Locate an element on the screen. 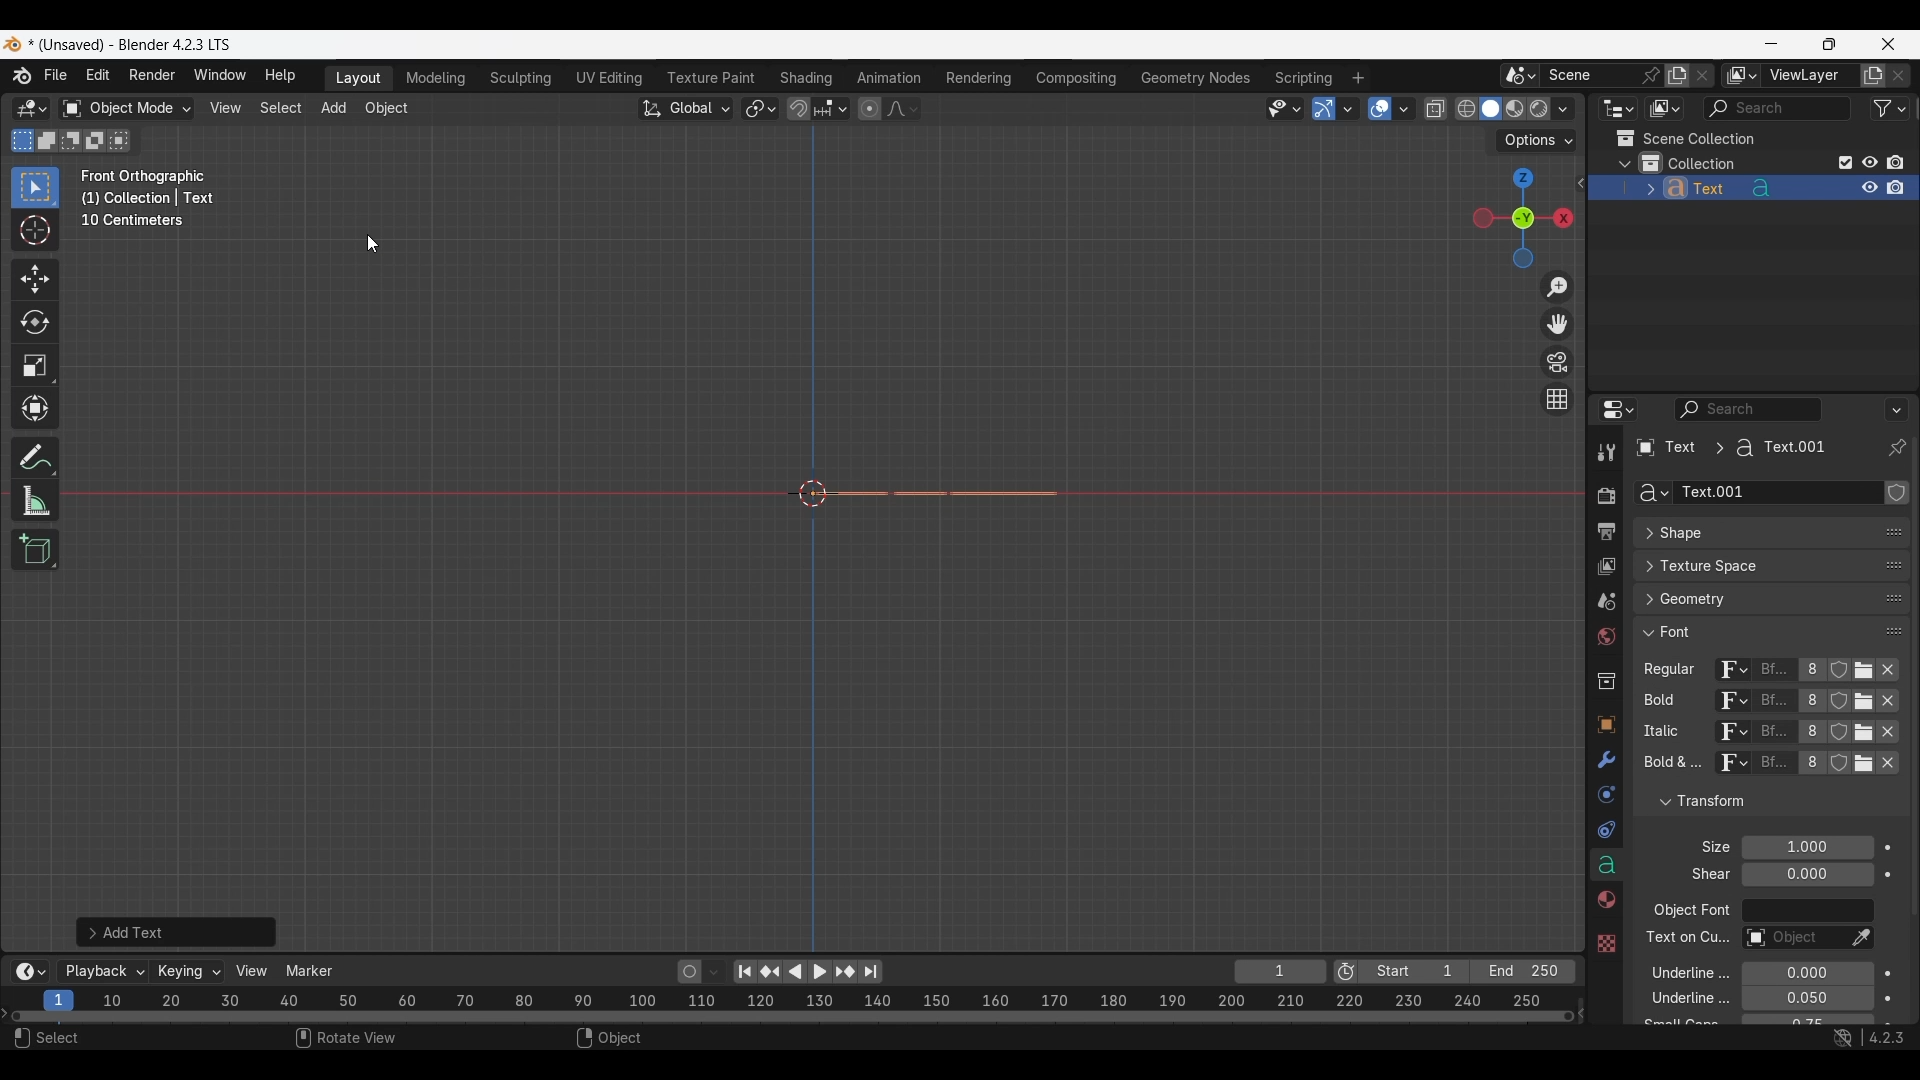  Select is located at coordinates (46, 1038).